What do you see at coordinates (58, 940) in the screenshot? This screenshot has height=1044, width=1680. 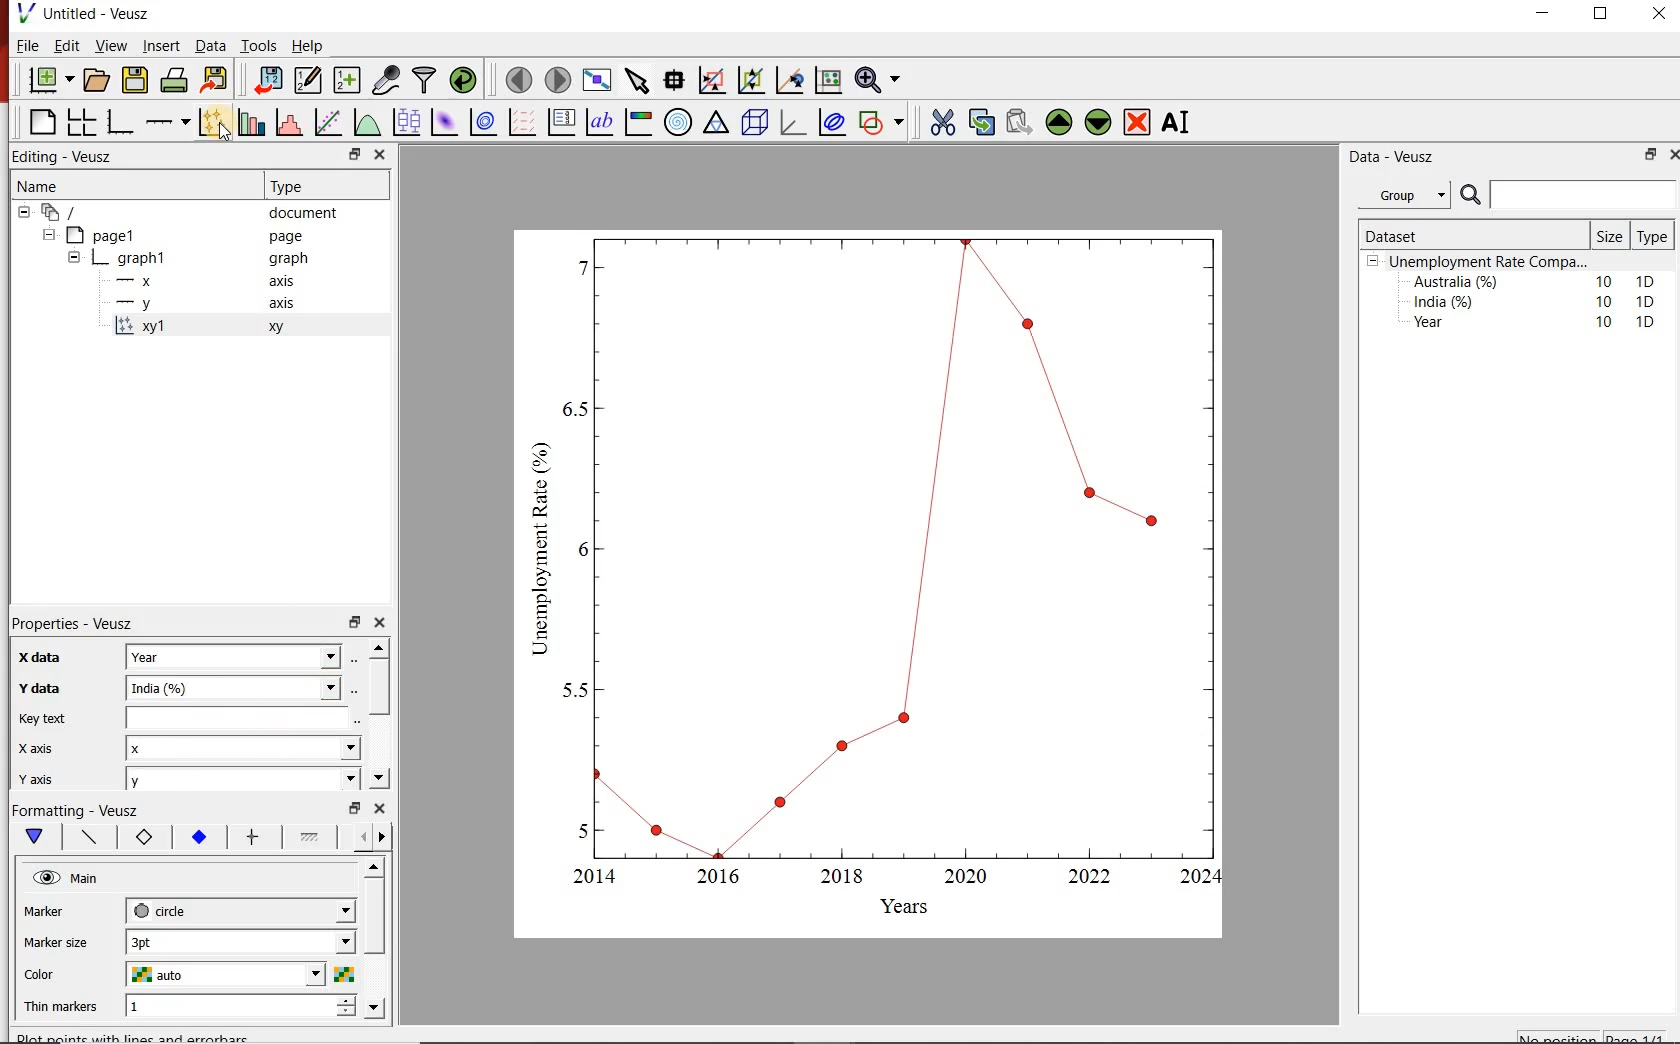 I see `Marker size` at bounding box center [58, 940].